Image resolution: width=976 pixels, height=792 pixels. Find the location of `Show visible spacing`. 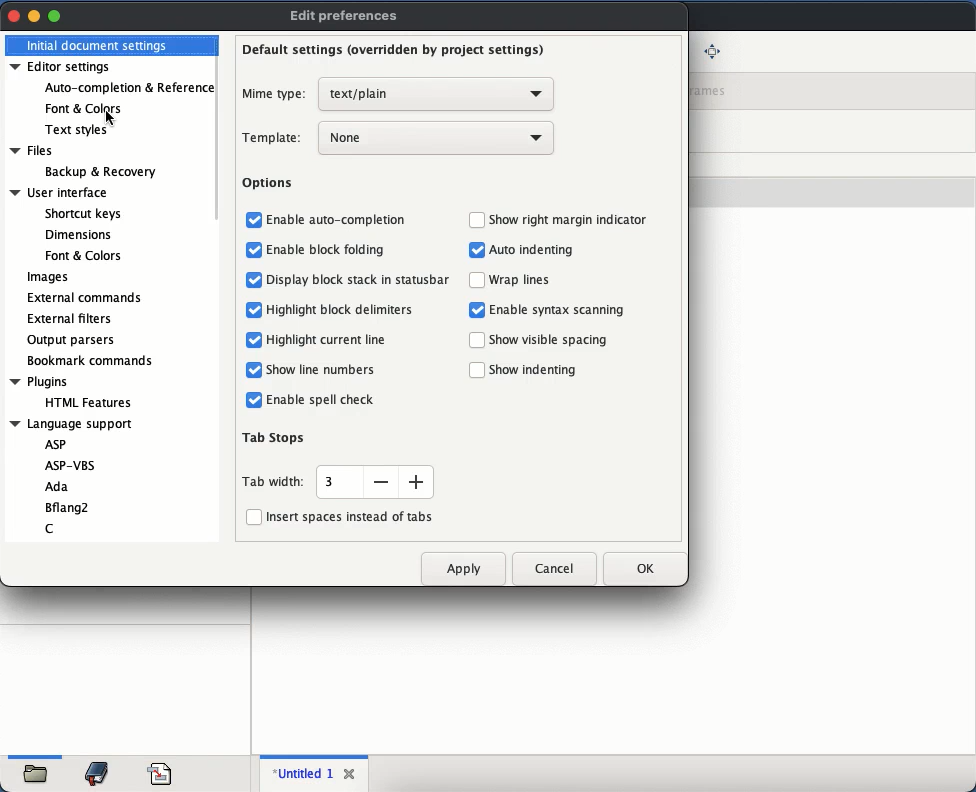

Show visible spacing is located at coordinates (550, 340).